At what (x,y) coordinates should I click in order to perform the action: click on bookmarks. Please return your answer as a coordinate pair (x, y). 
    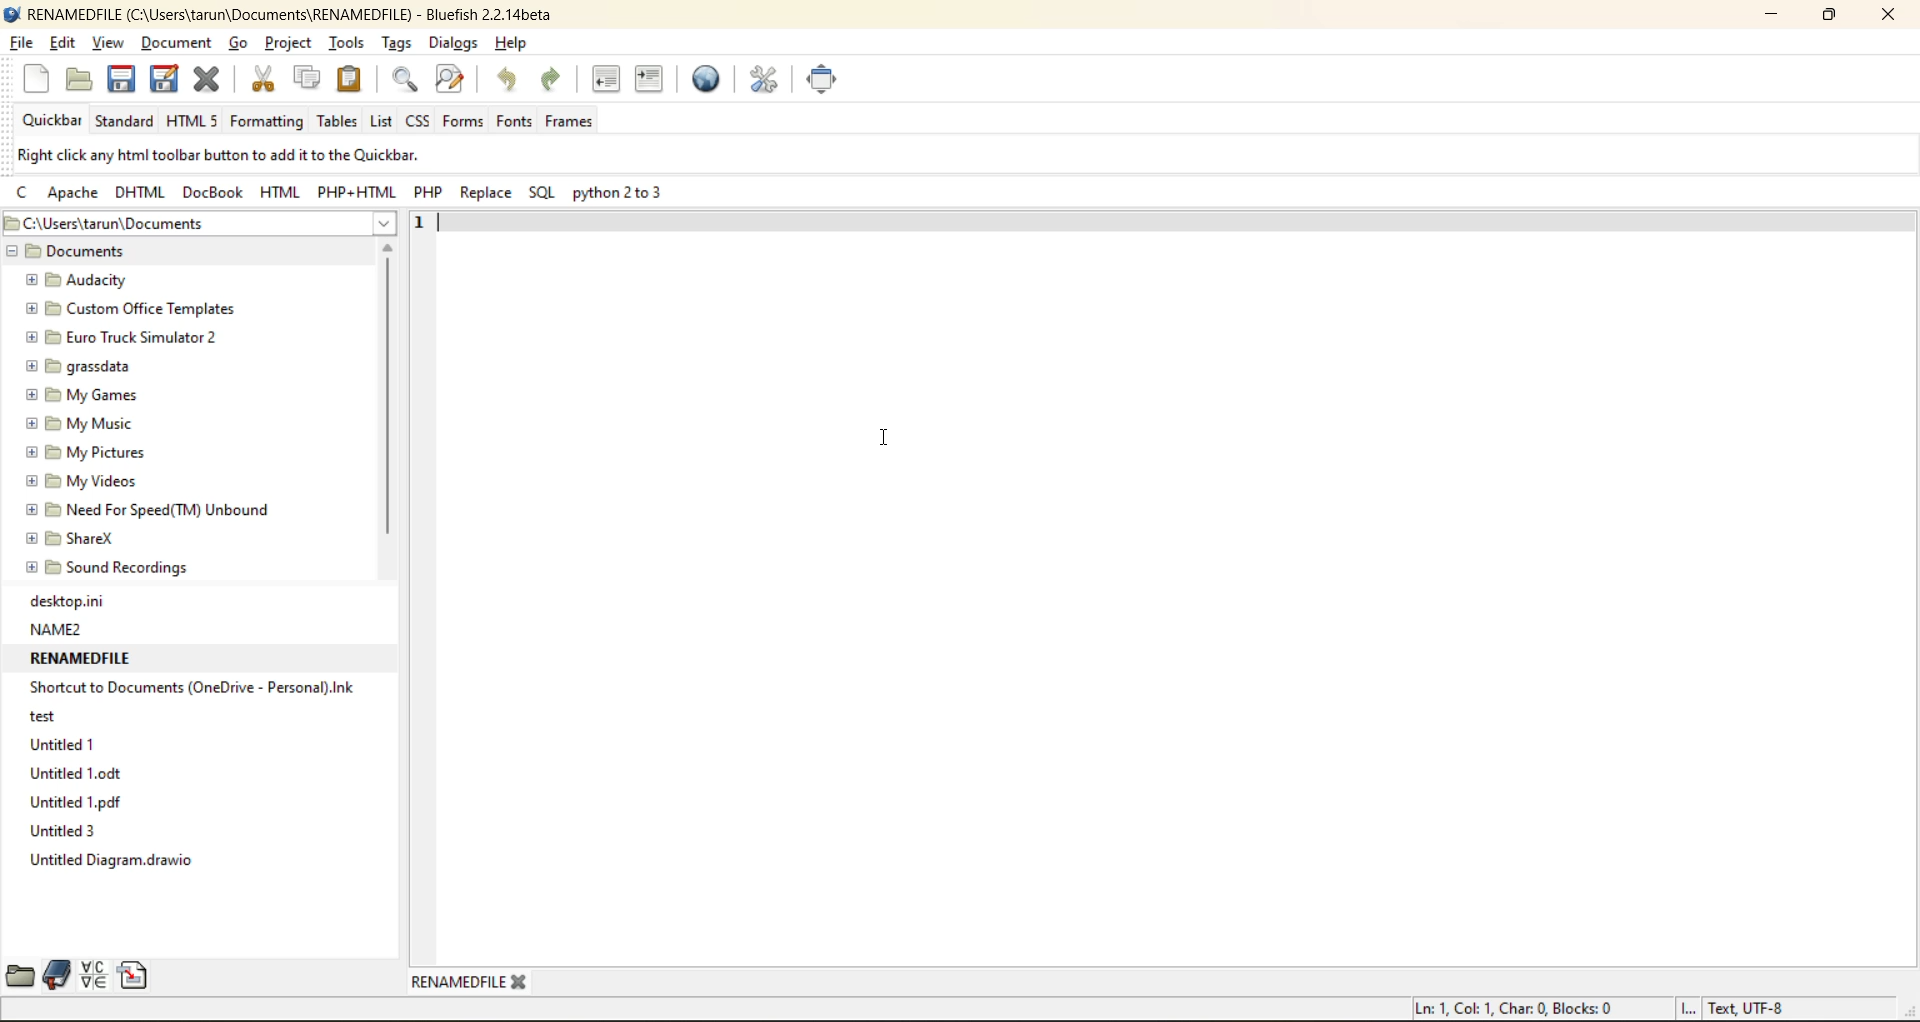
    Looking at the image, I should click on (55, 976).